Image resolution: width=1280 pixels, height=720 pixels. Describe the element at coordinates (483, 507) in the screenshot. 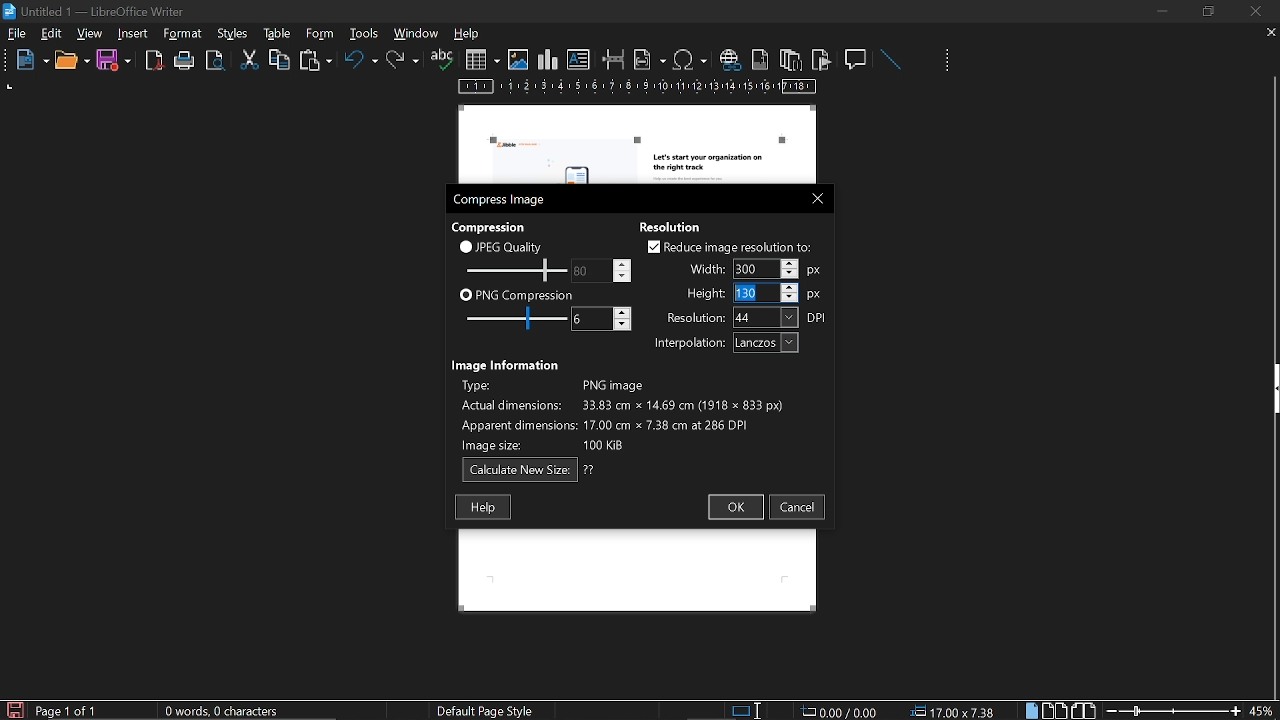

I see `help` at that location.